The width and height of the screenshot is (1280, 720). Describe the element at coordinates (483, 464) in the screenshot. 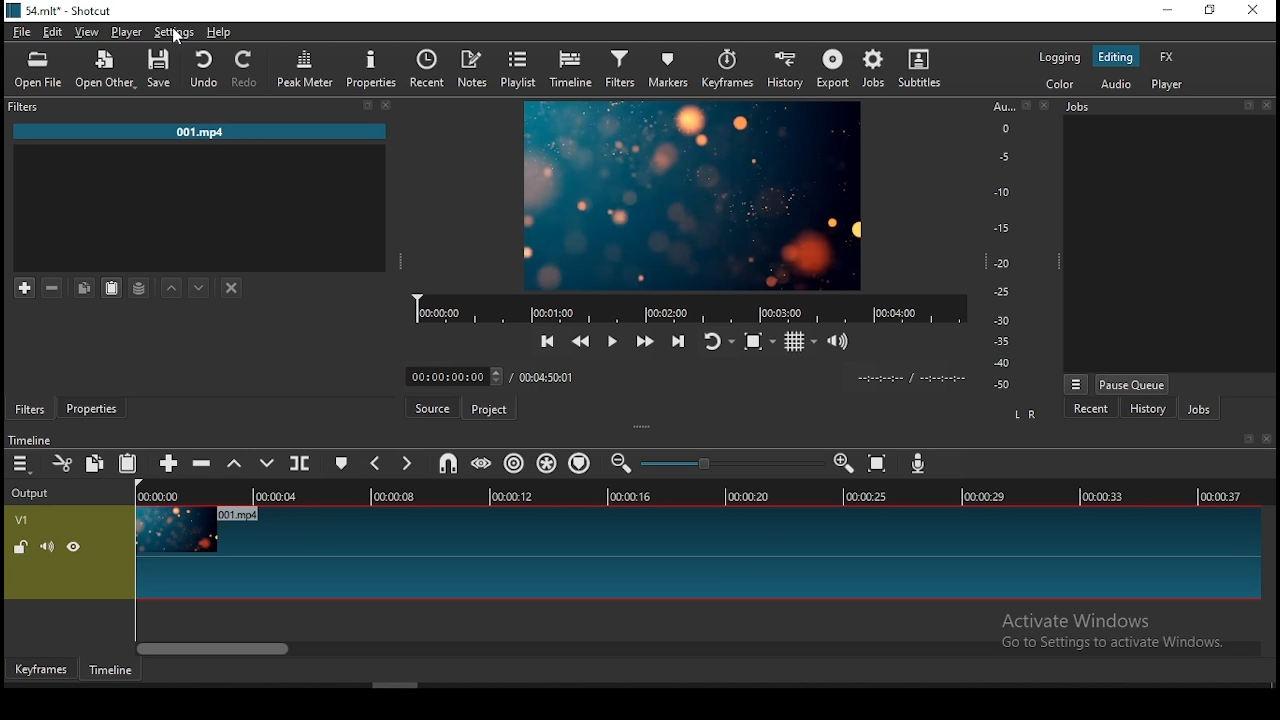

I see `scrub while dragging` at that location.